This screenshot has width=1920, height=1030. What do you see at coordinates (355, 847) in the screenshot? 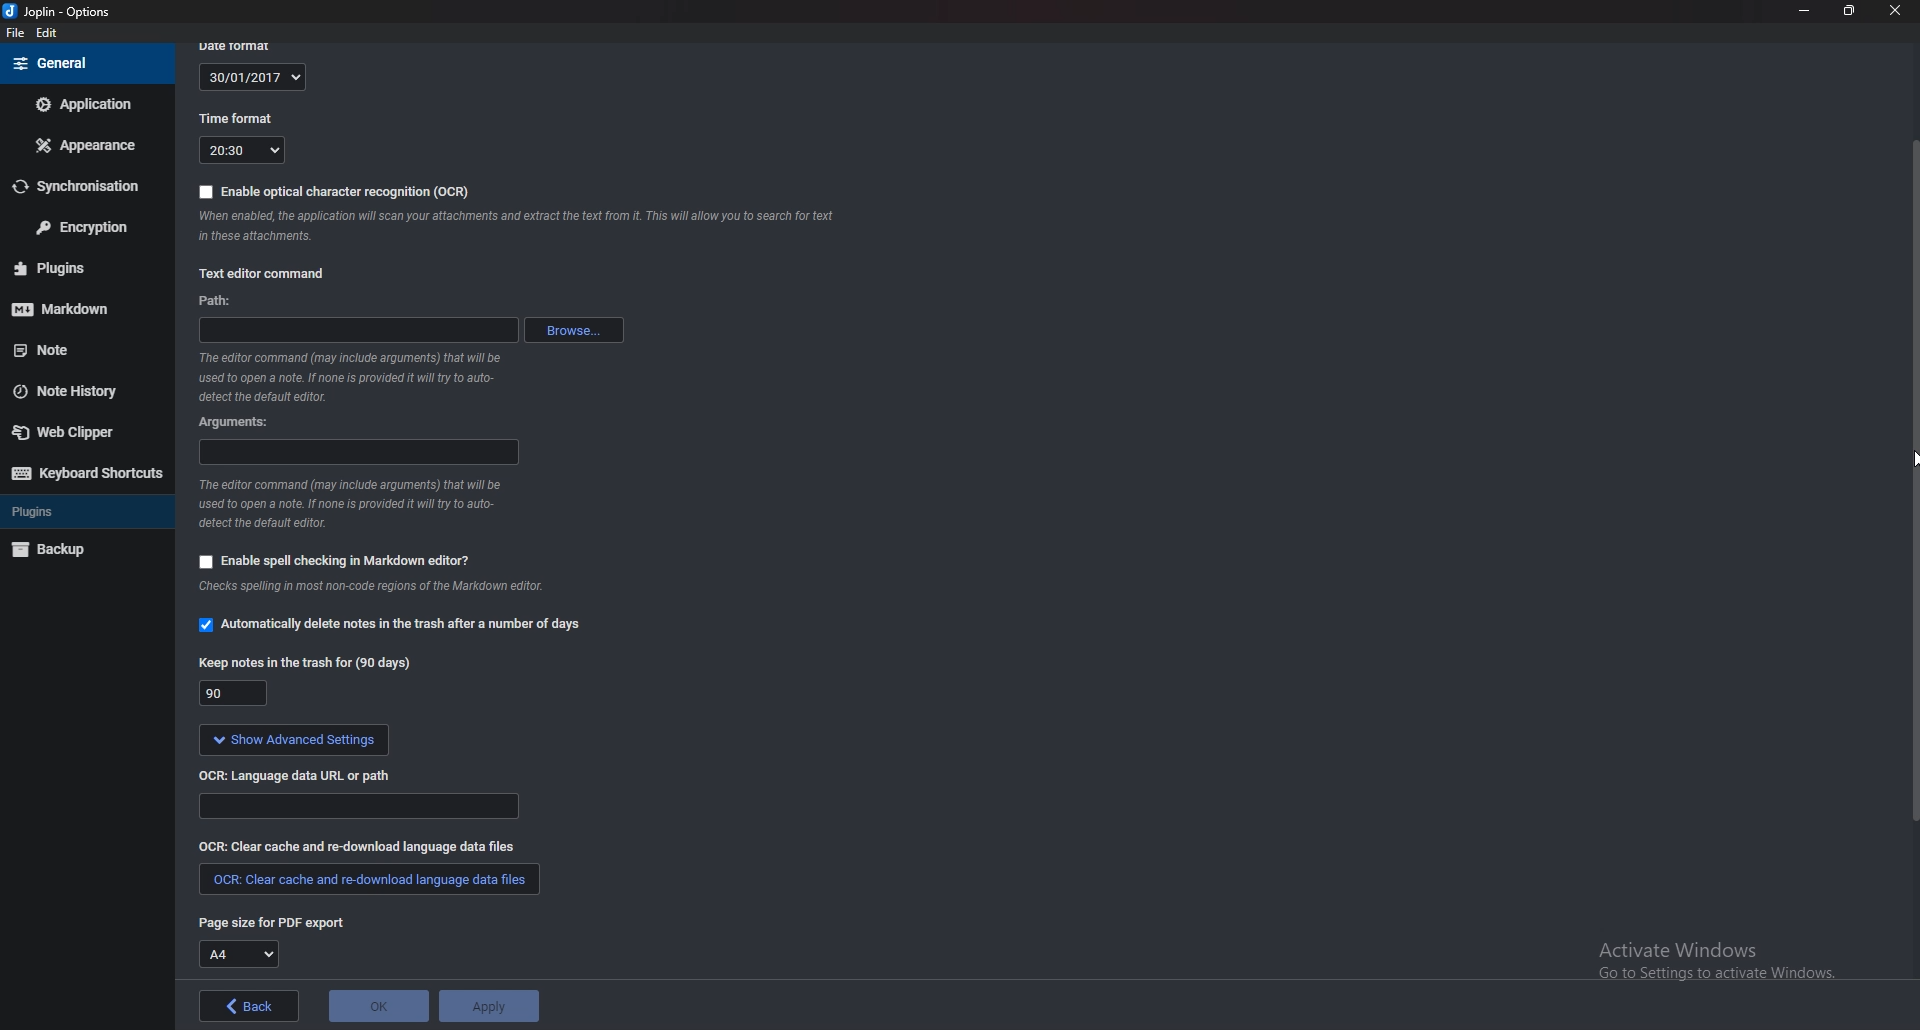
I see `clear cache and redownload language data` at bounding box center [355, 847].